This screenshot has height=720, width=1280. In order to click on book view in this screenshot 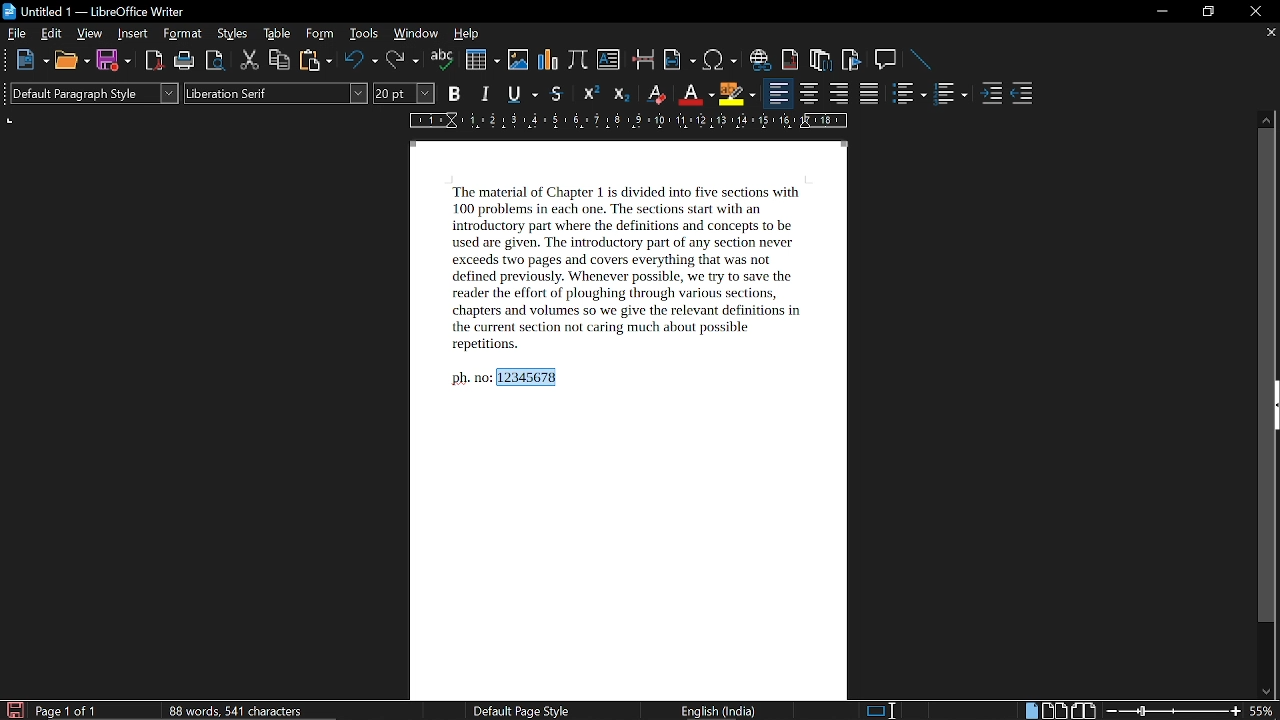, I will do `click(1086, 710)`.